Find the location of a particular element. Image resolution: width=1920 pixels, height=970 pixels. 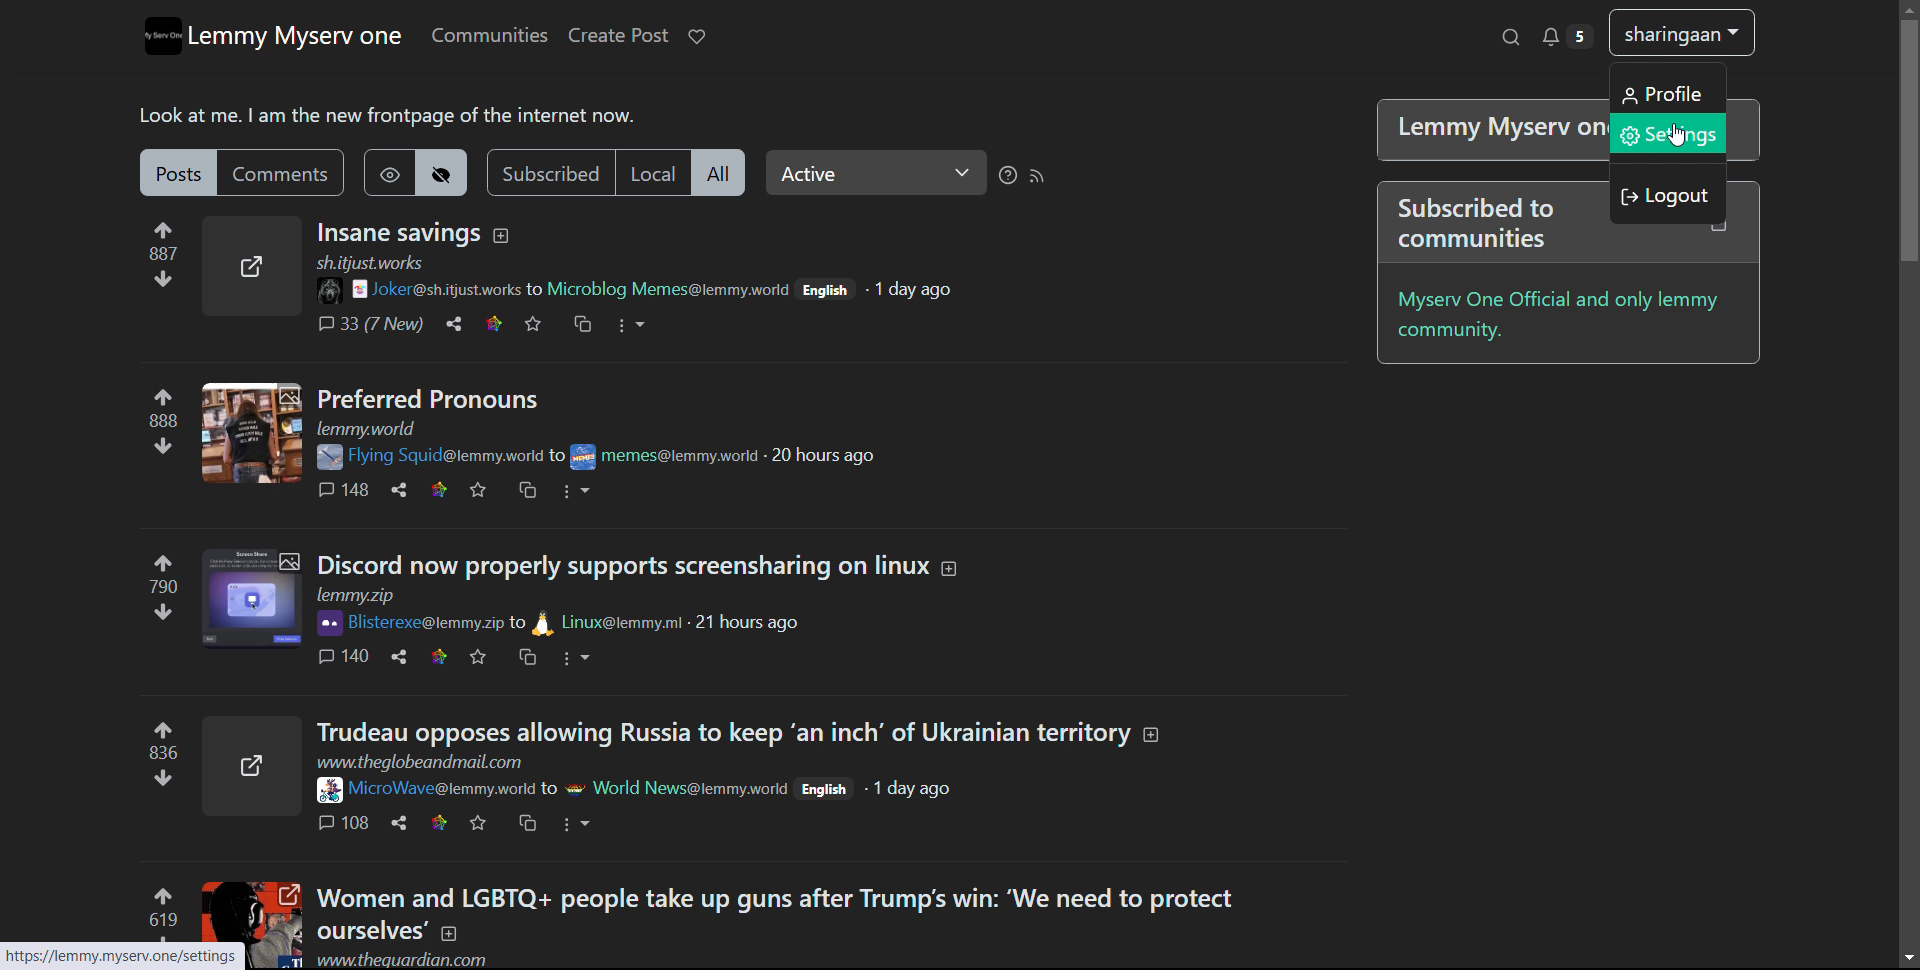

shringaan is located at coordinates (1683, 35).